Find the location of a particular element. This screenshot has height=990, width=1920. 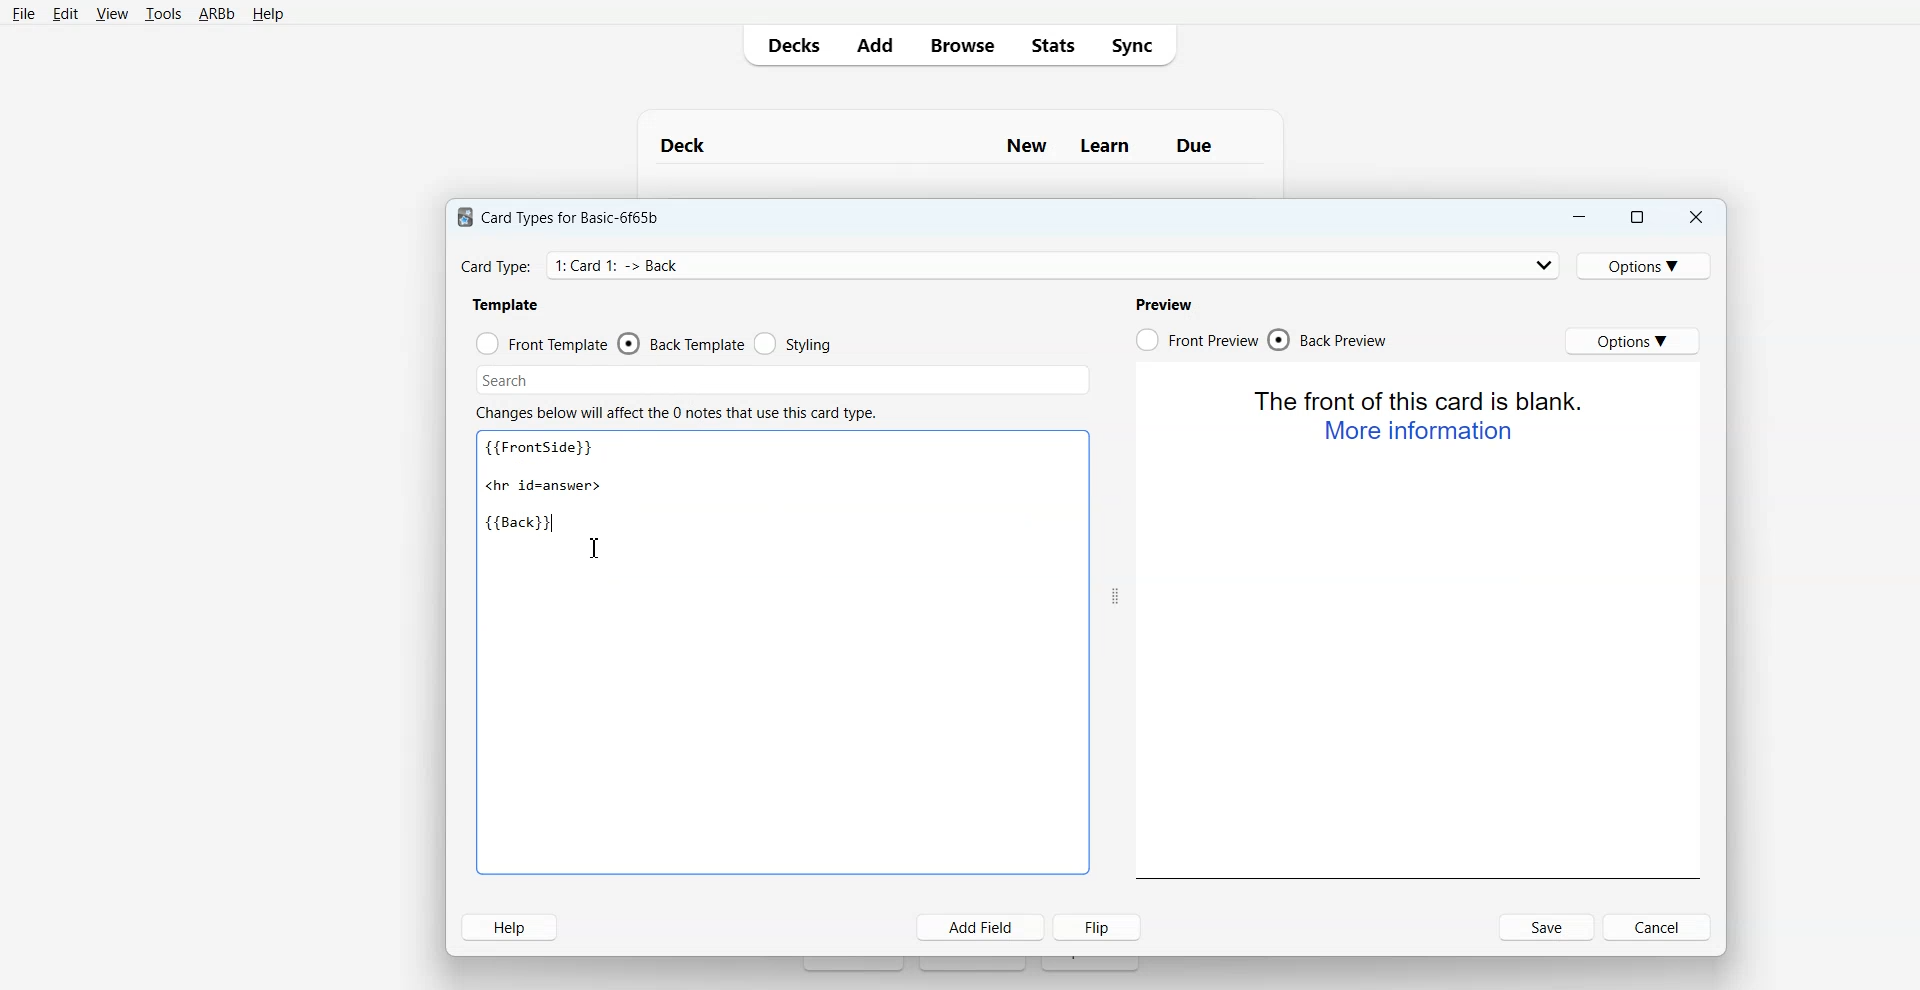

Edit is located at coordinates (64, 13).